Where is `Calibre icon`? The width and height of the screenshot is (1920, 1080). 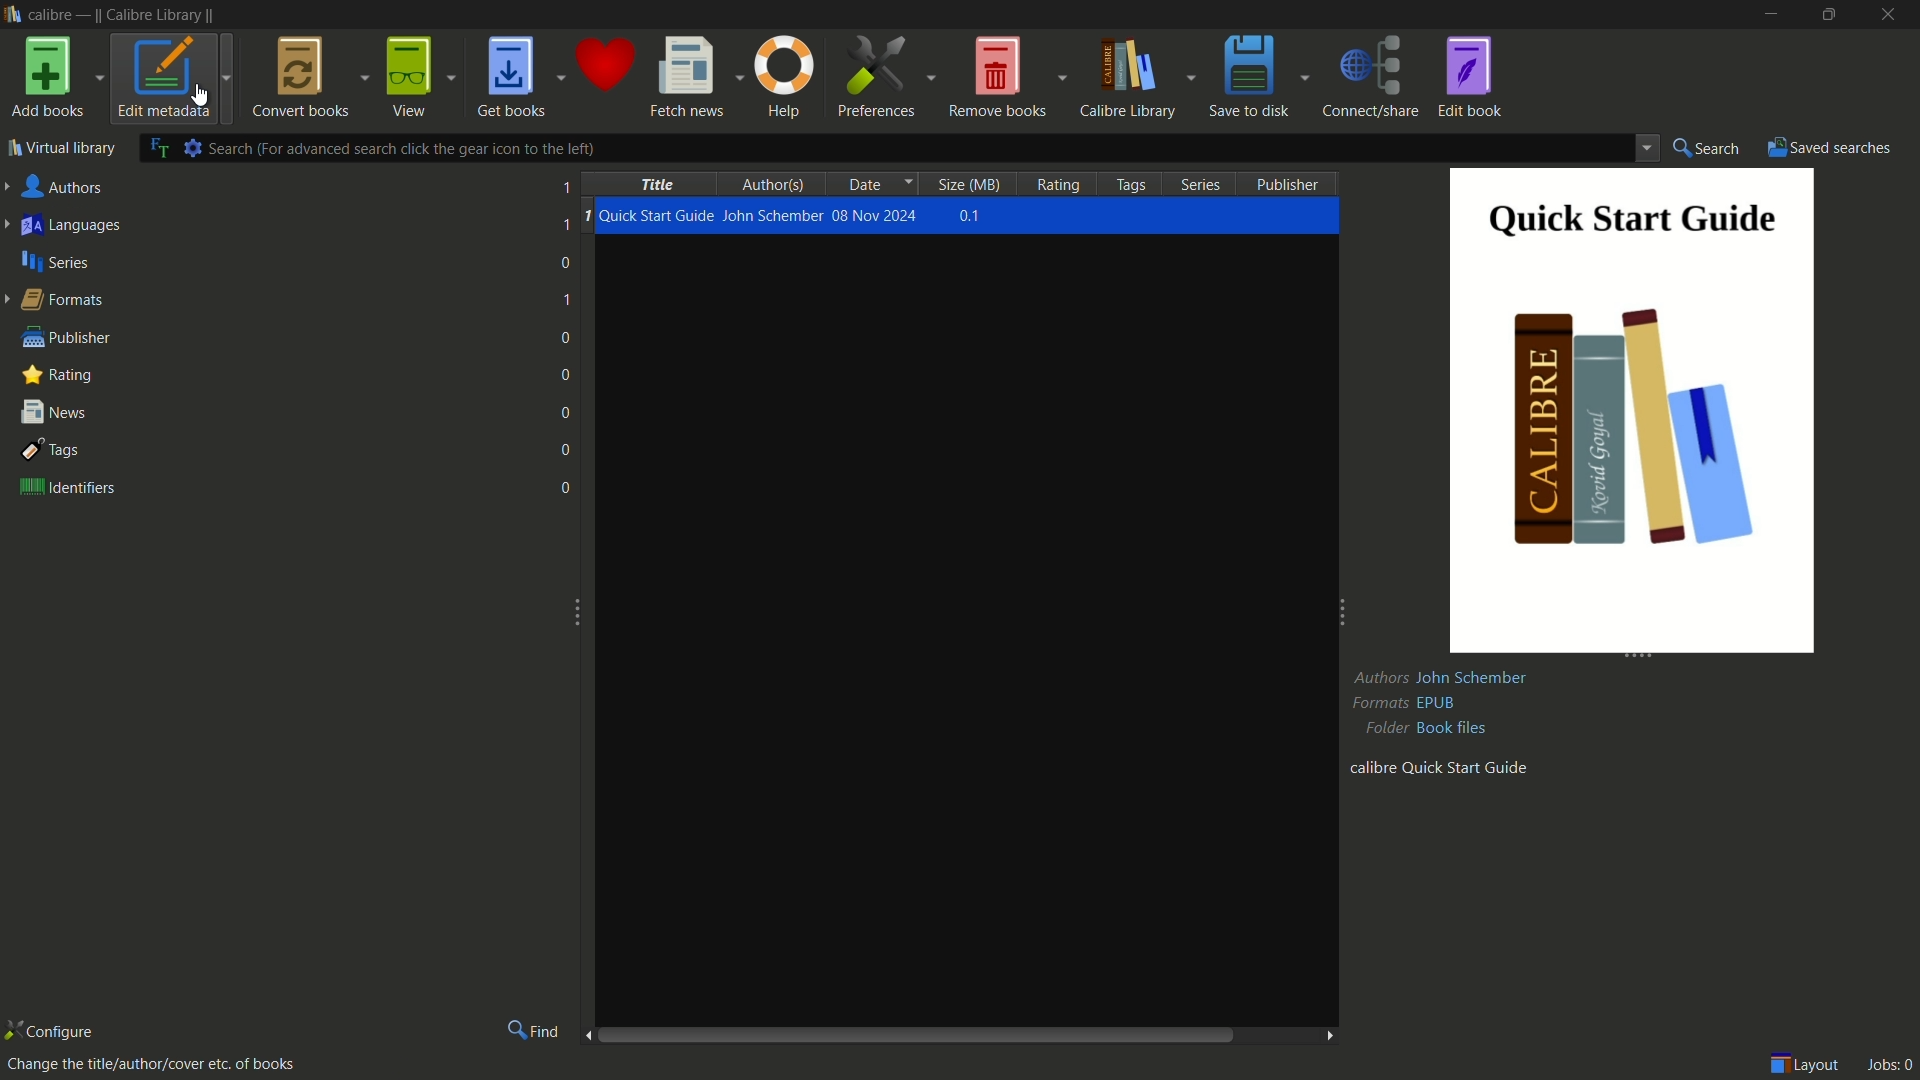
Calibre icon is located at coordinates (12, 15).